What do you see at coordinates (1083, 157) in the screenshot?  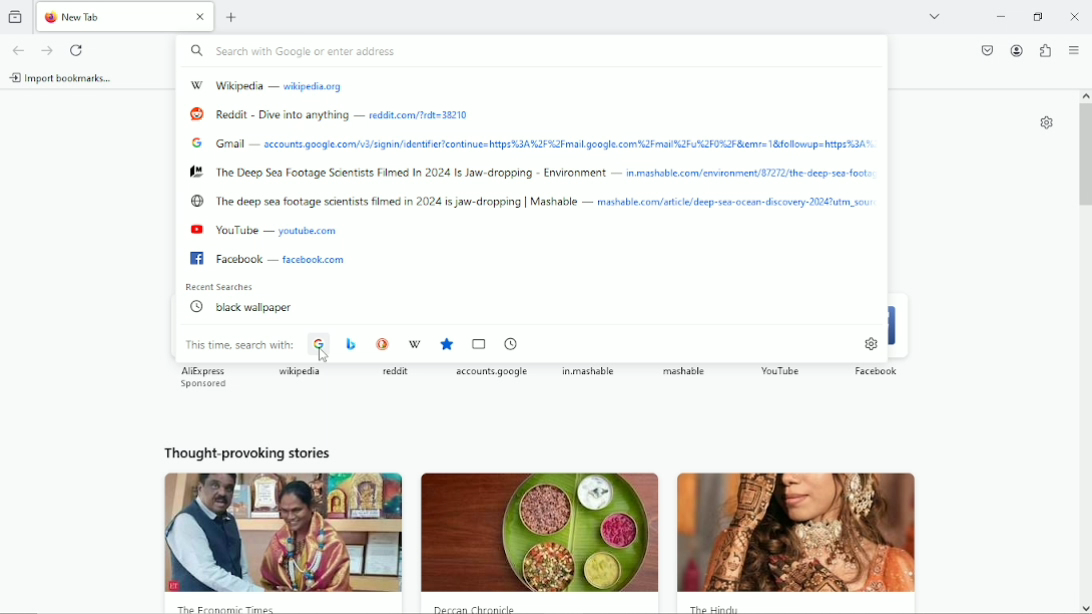 I see `vertical scrollbar` at bounding box center [1083, 157].